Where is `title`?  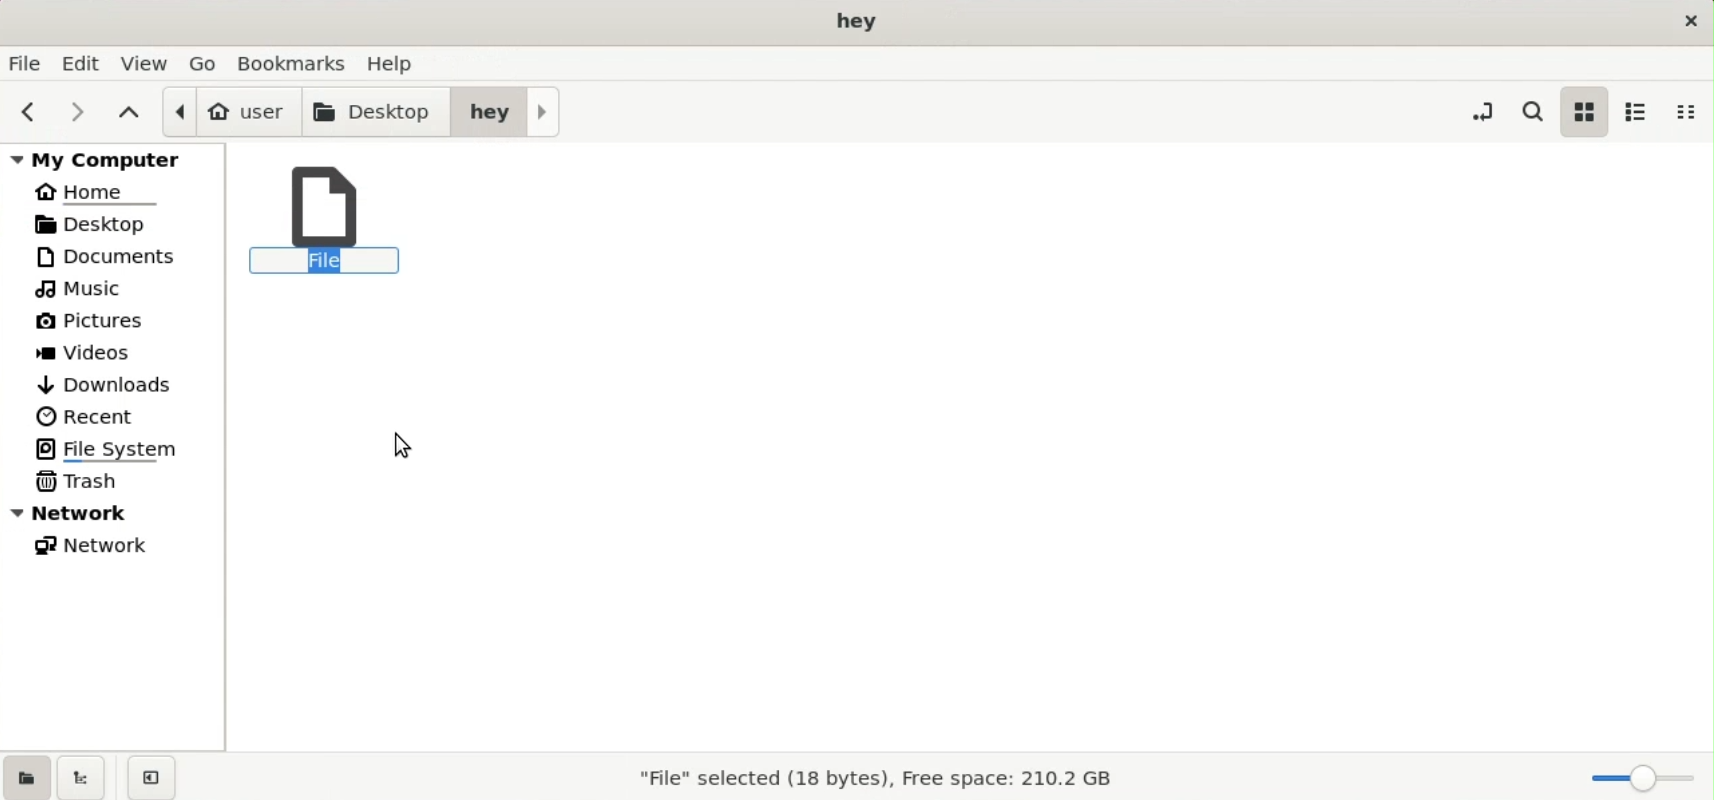 title is located at coordinates (859, 22).